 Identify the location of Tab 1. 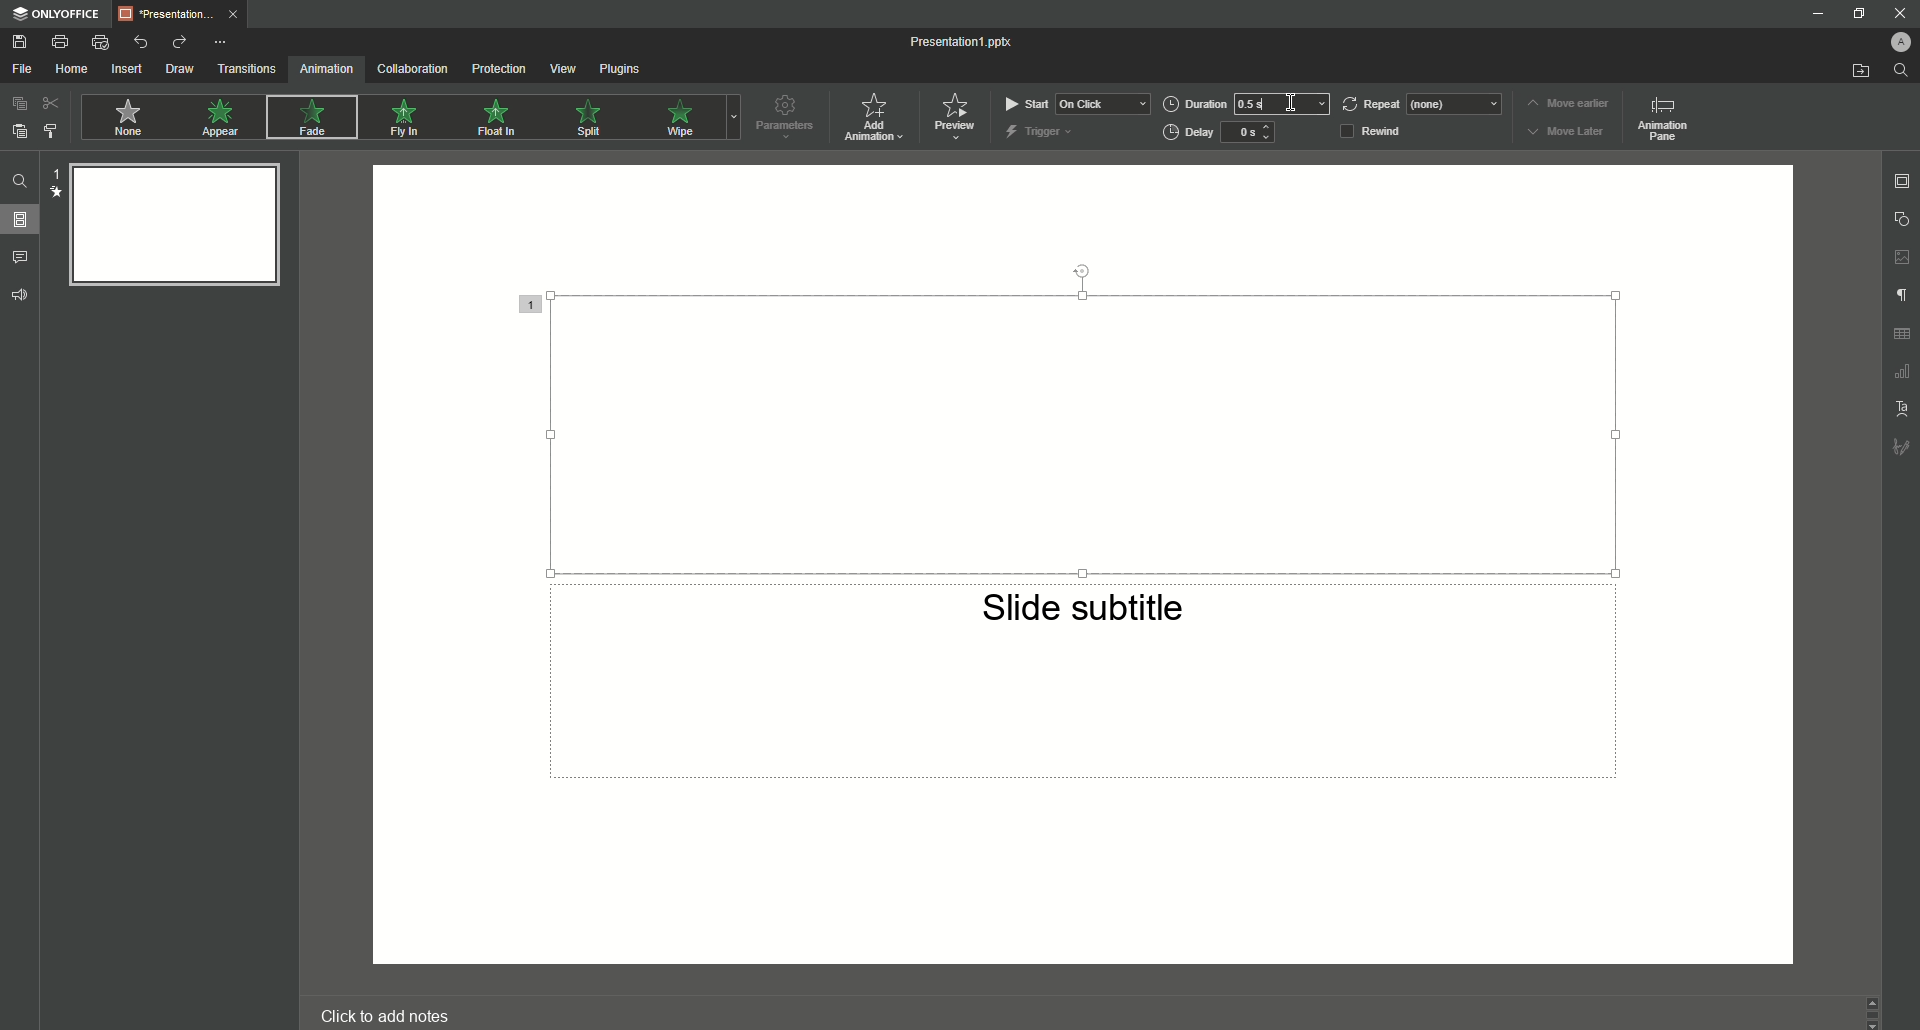
(186, 16).